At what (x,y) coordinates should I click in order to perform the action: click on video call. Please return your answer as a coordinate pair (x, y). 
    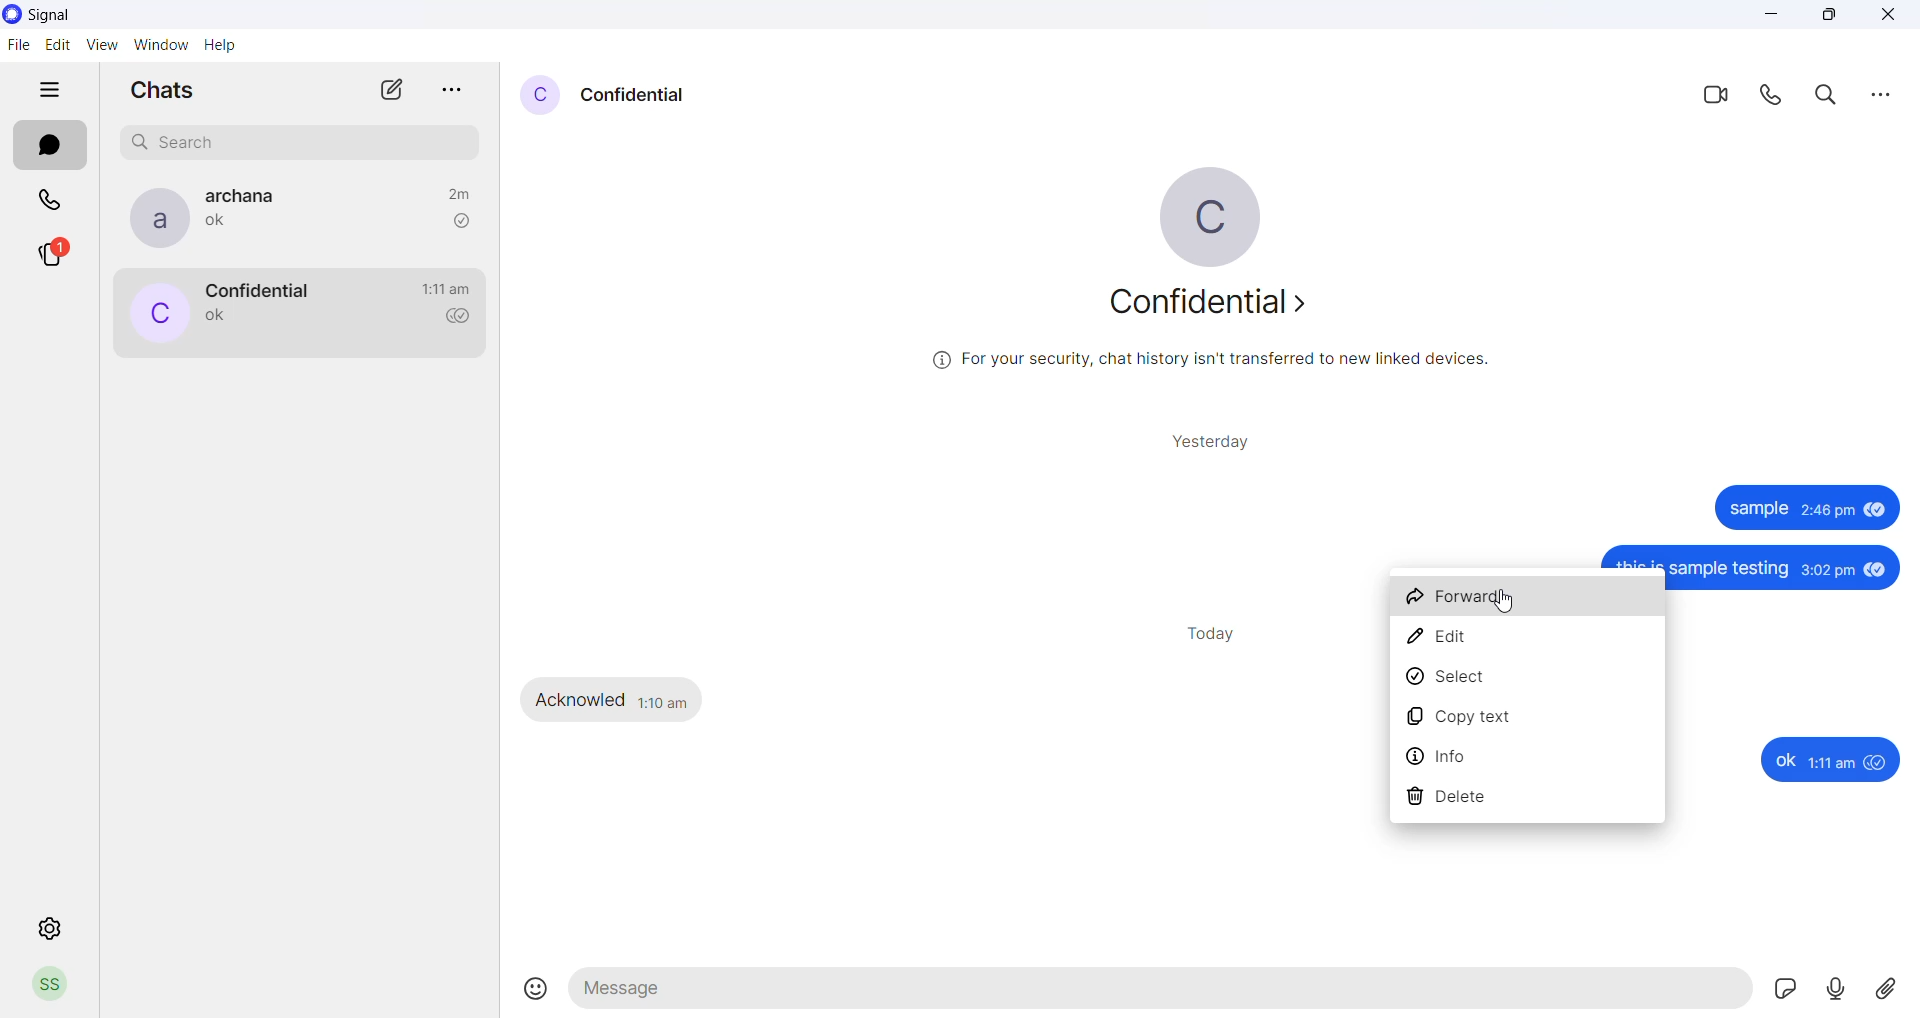
    Looking at the image, I should click on (1713, 93).